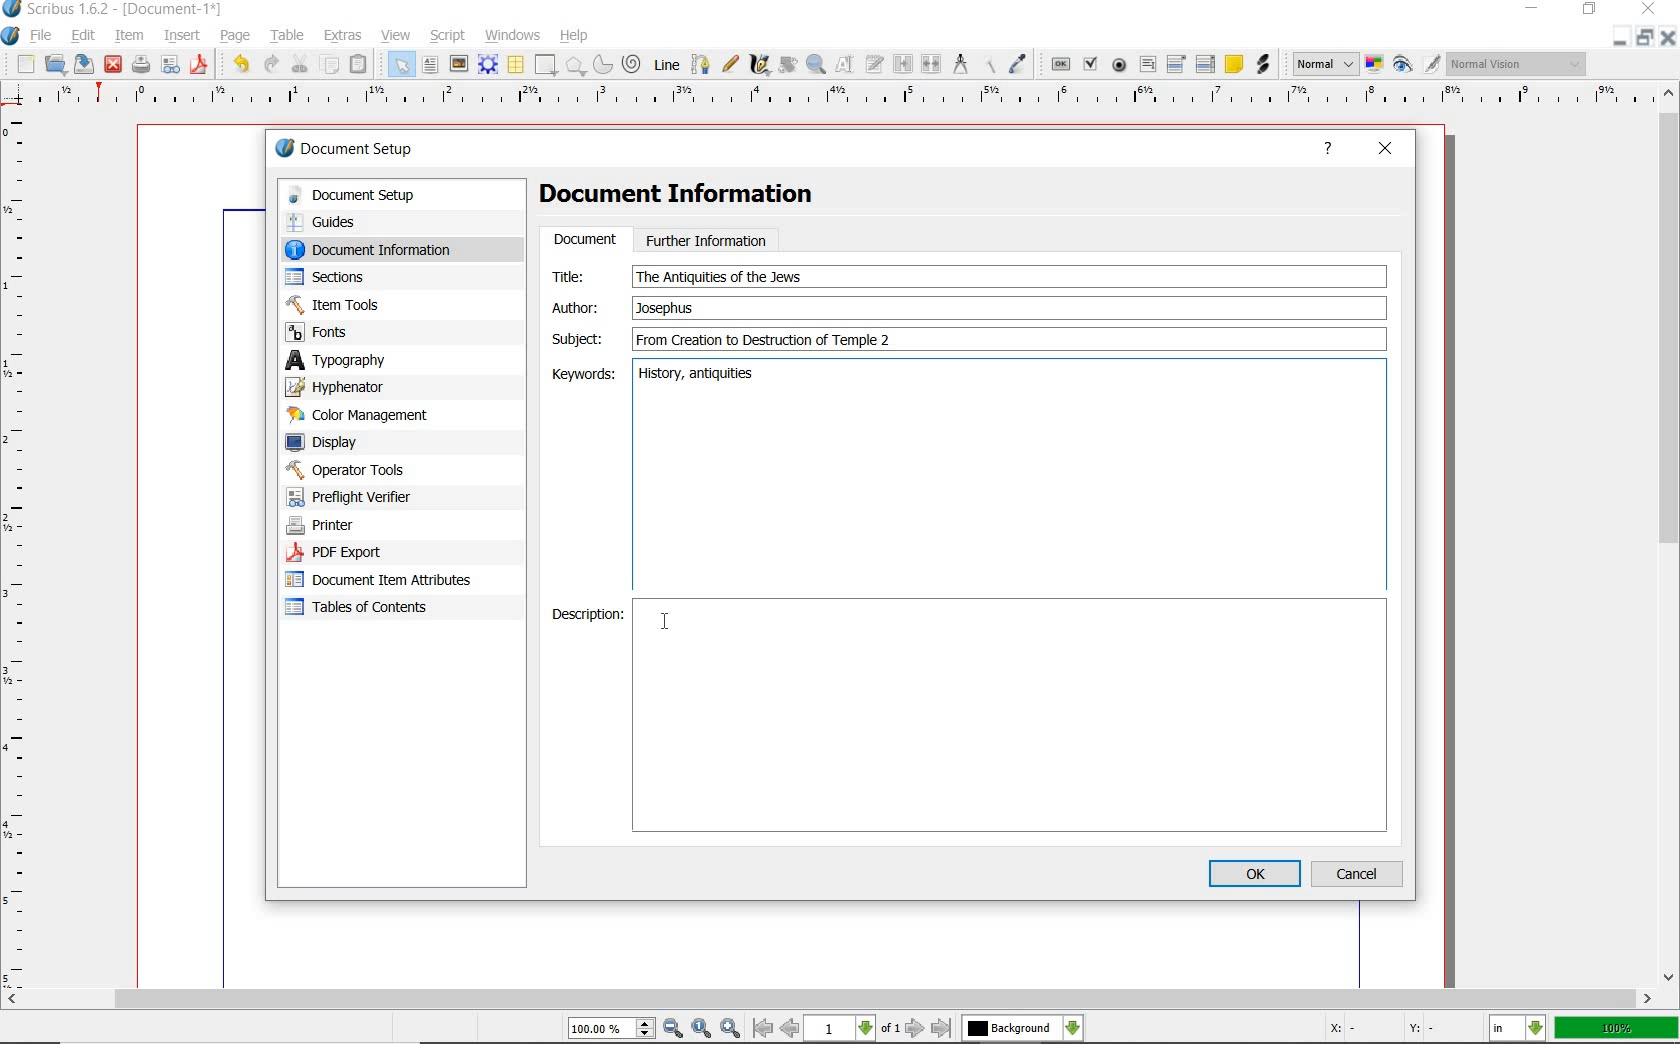 The image size is (1680, 1044). Describe the element at coordinates (199, 67) in the screenshot. I see `save as pdf` at that location.